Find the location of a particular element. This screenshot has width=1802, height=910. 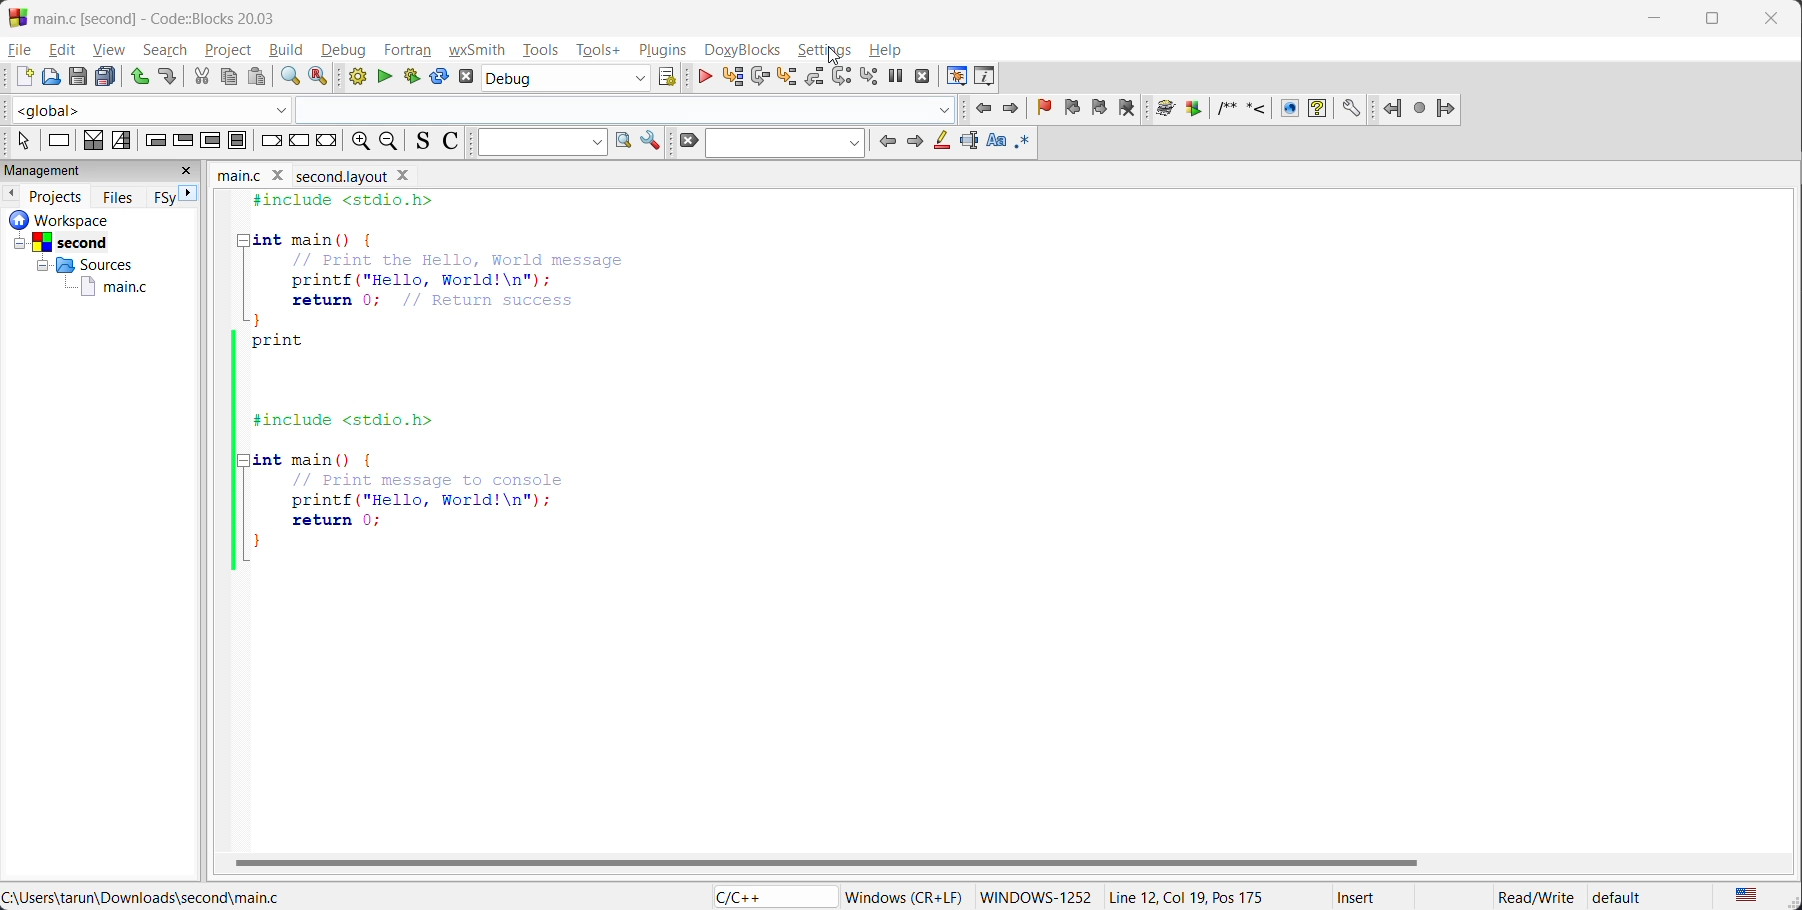

continue instruction is located at coordinates (302, 142).